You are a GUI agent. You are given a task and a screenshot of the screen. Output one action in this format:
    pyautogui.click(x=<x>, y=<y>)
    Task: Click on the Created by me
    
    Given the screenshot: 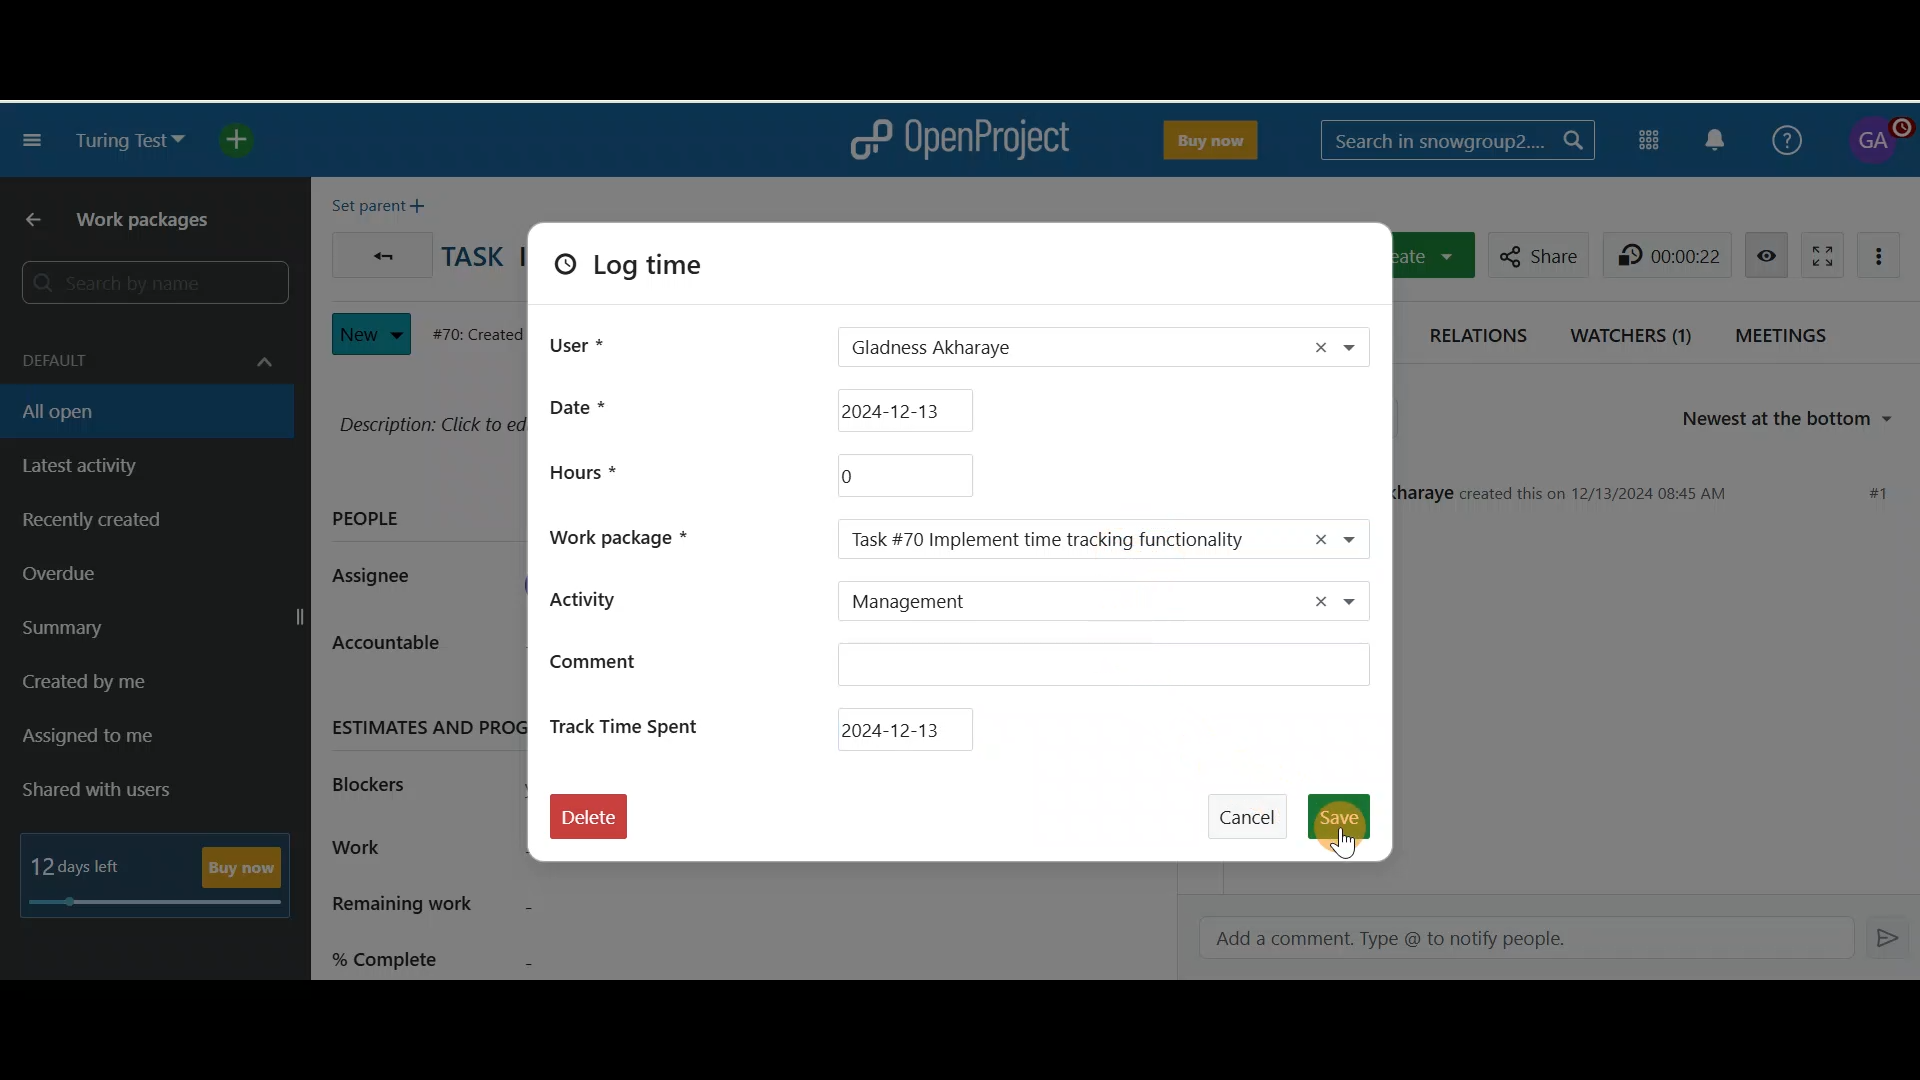 What is the action you would take?
    pyautogui.click(x=132, y=688)
    